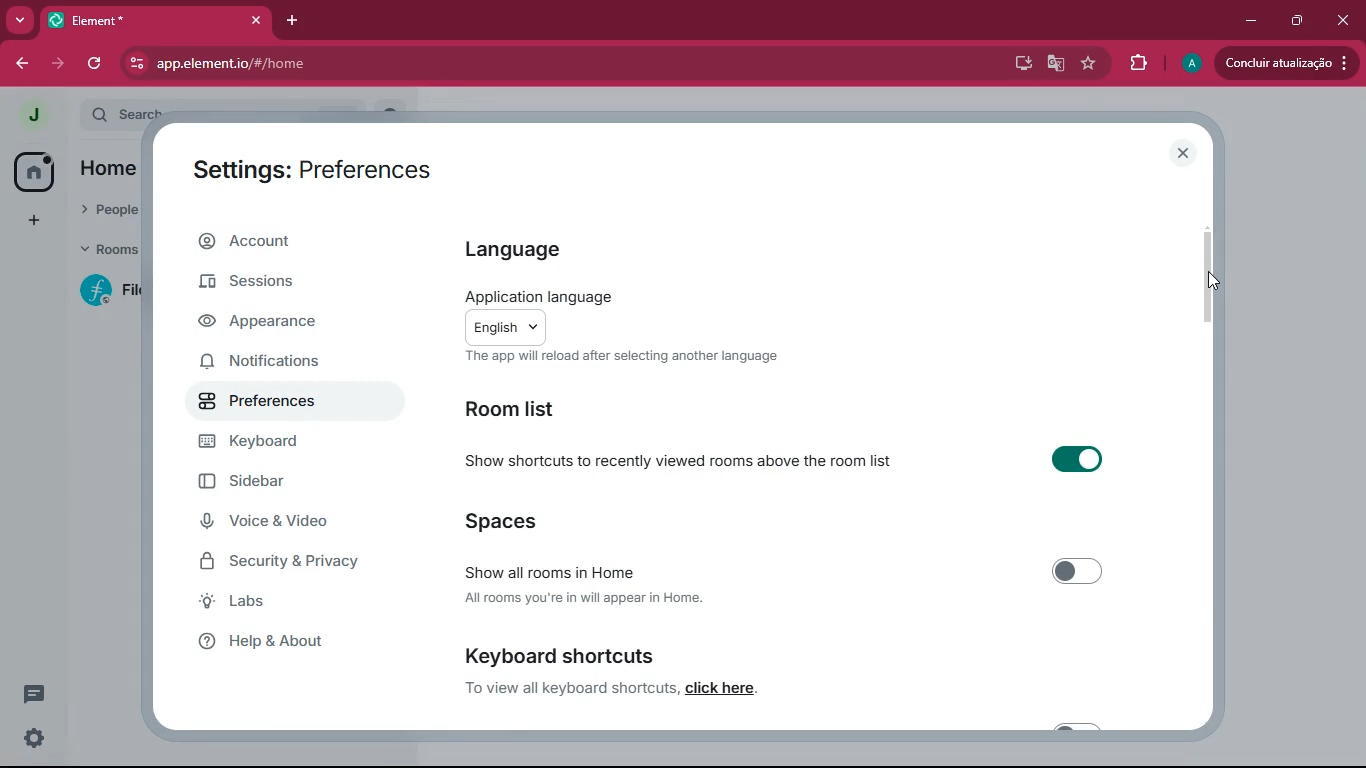 This screenshot has height=768, width=1366. What do you see at coordinates (727, 690) in the screenshot?
I see `click here` at bounding box center [727, 690].